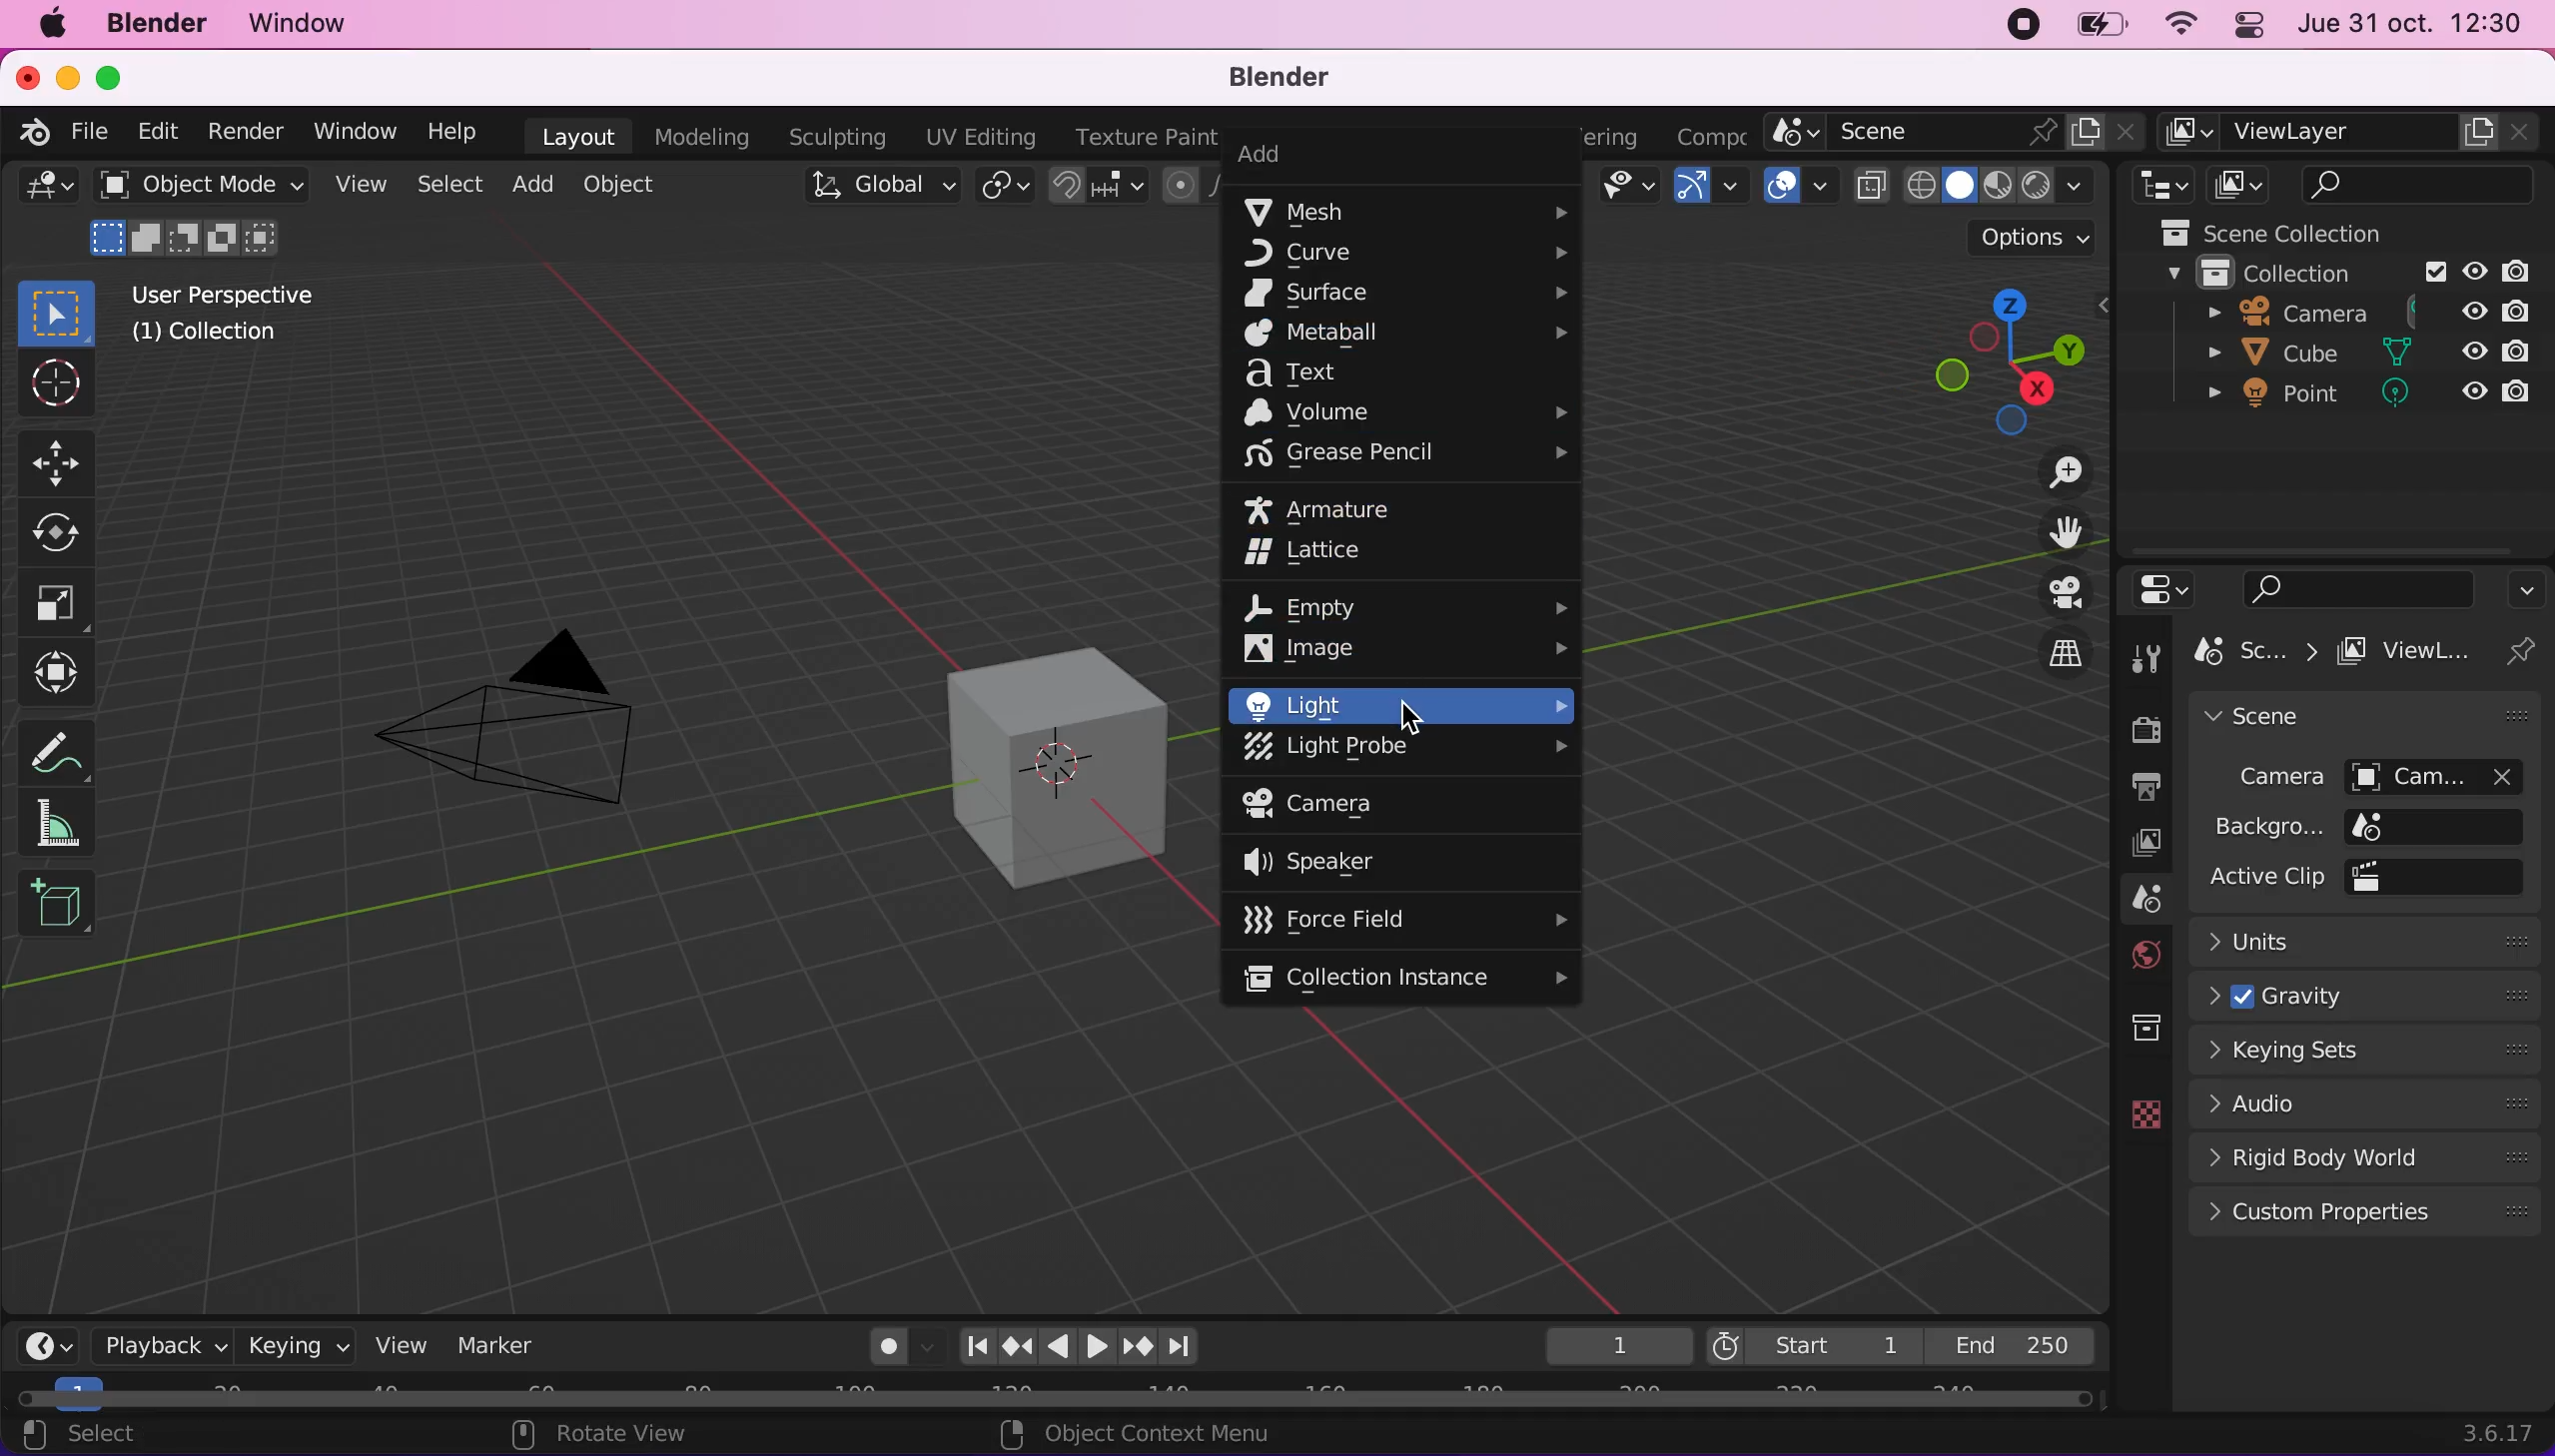 This screenshot has height=1456, width=2555. I want to click on transform pivot points, so click(1001, 188).